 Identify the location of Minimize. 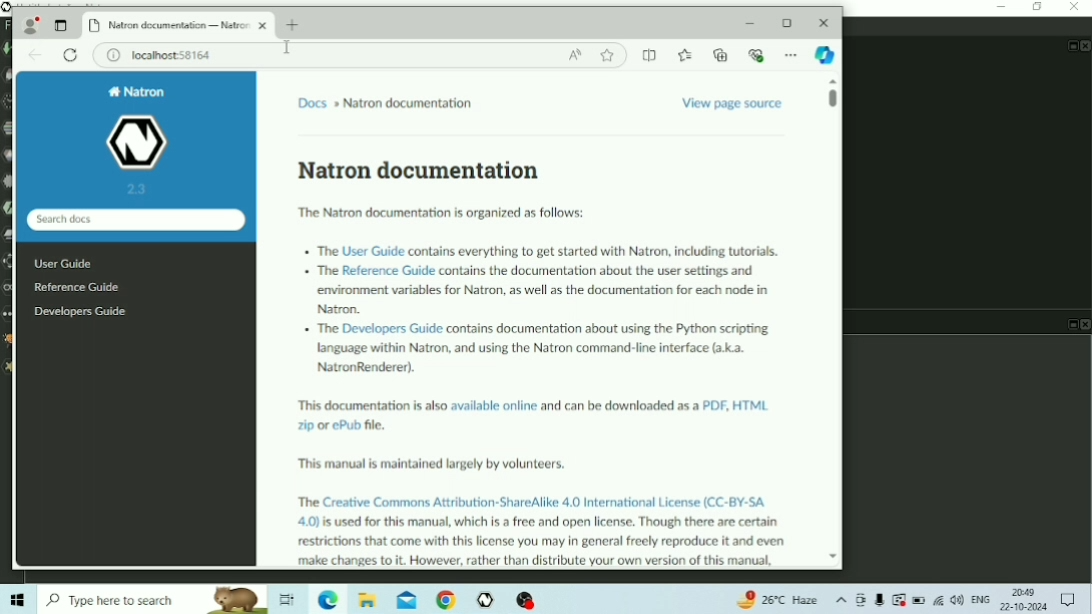
(749, 24).